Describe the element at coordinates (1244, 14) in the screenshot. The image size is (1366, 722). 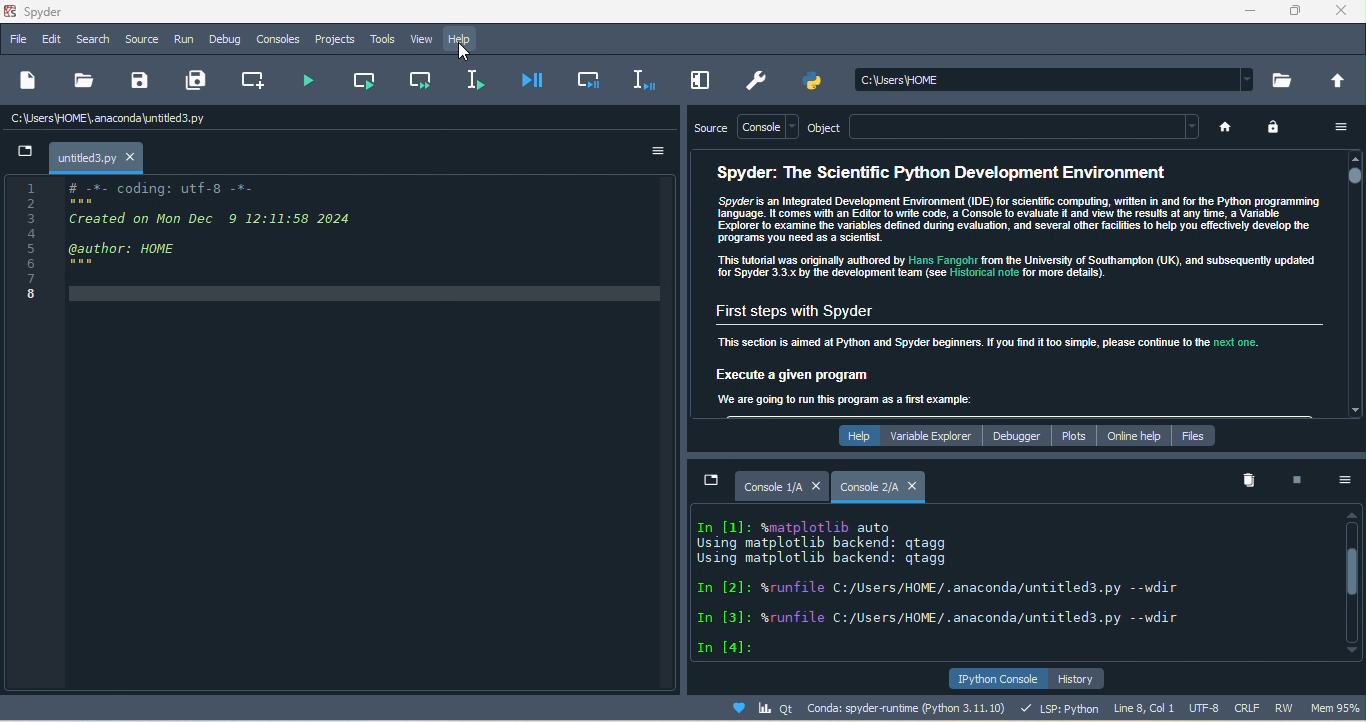
I see `minimize` at that location.